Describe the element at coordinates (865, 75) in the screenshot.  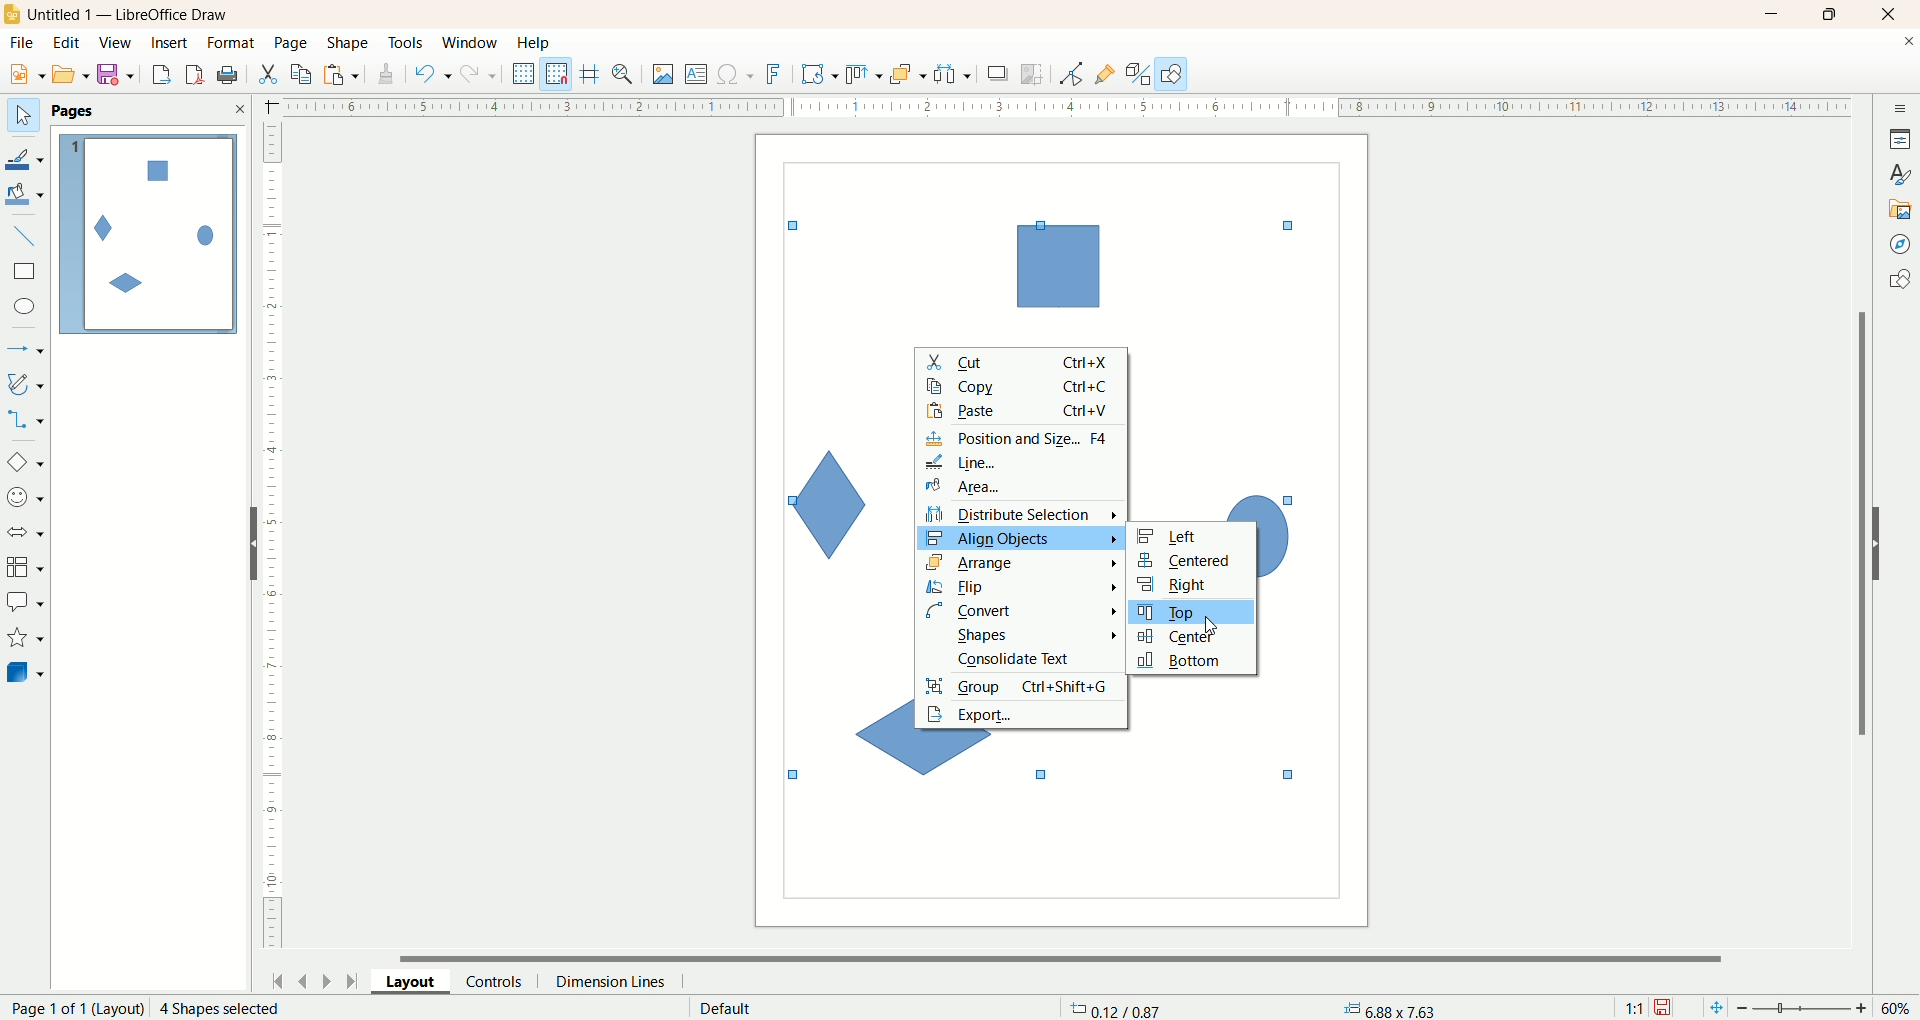
I see `allign object` at that location.